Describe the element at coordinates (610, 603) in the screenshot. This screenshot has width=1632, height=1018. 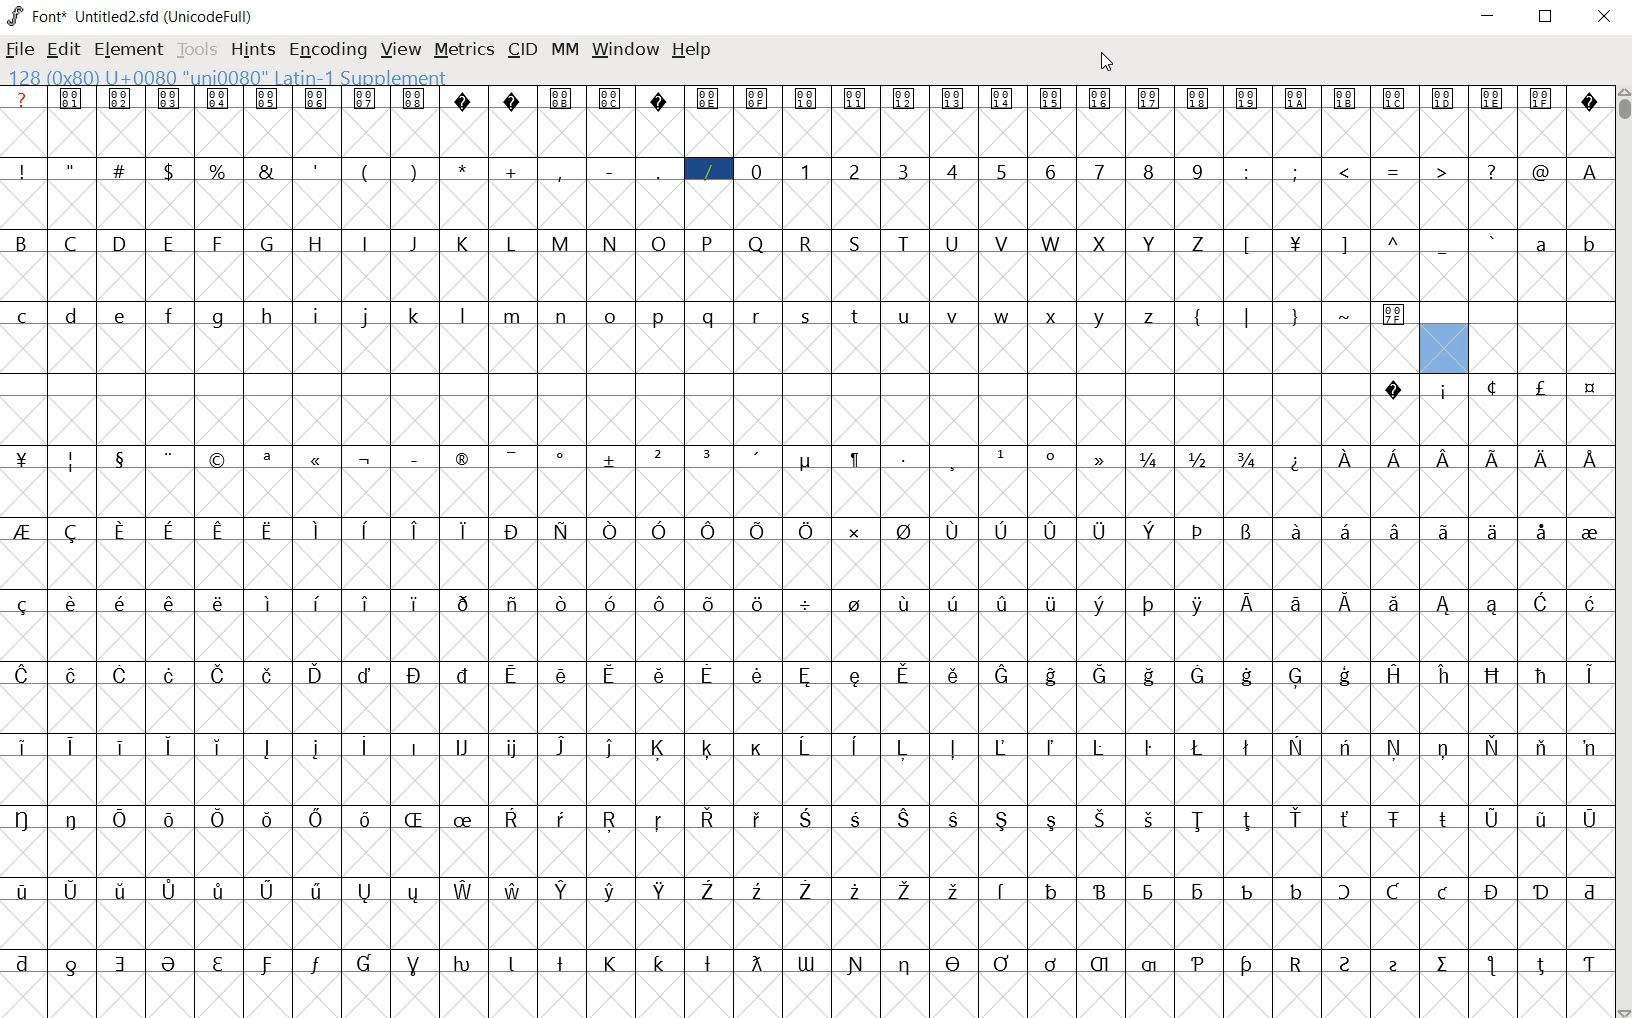
I see `glyph` at that location.